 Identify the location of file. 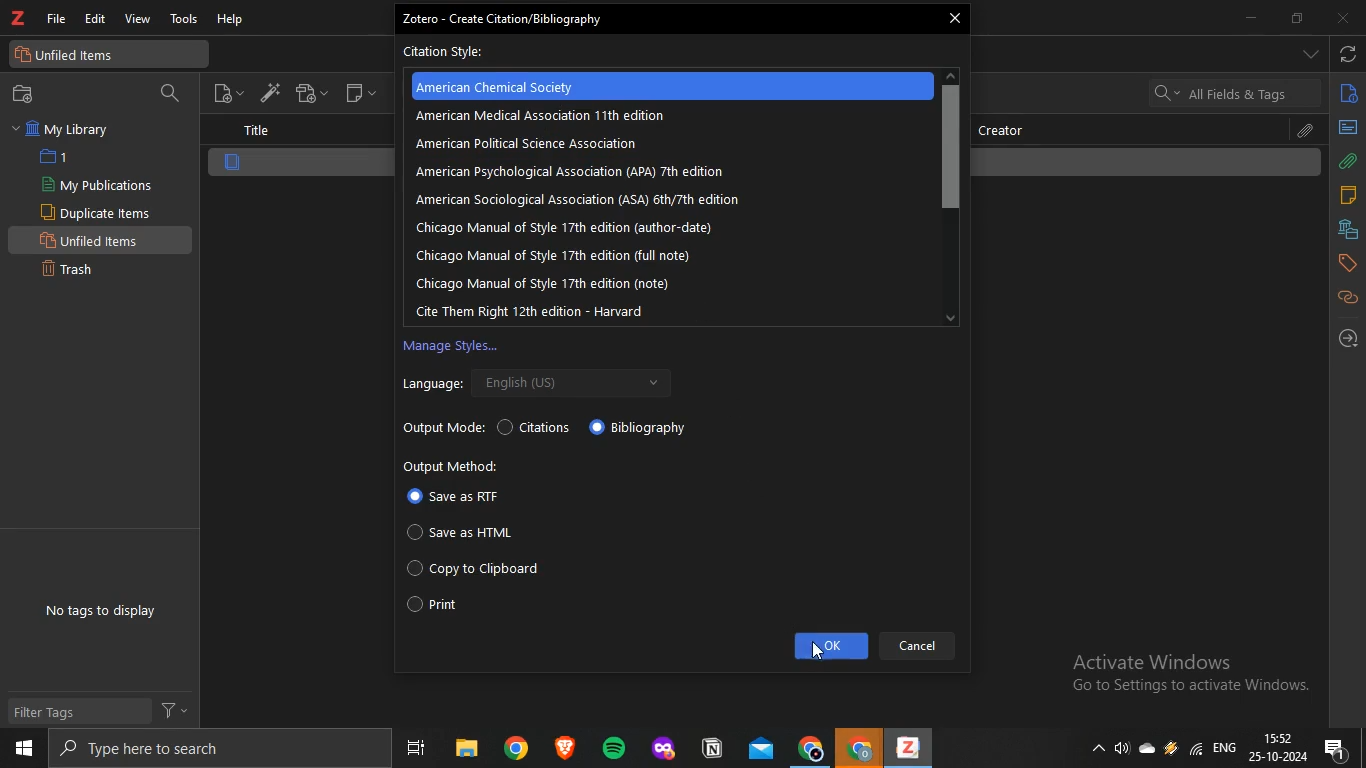
(59, 18).